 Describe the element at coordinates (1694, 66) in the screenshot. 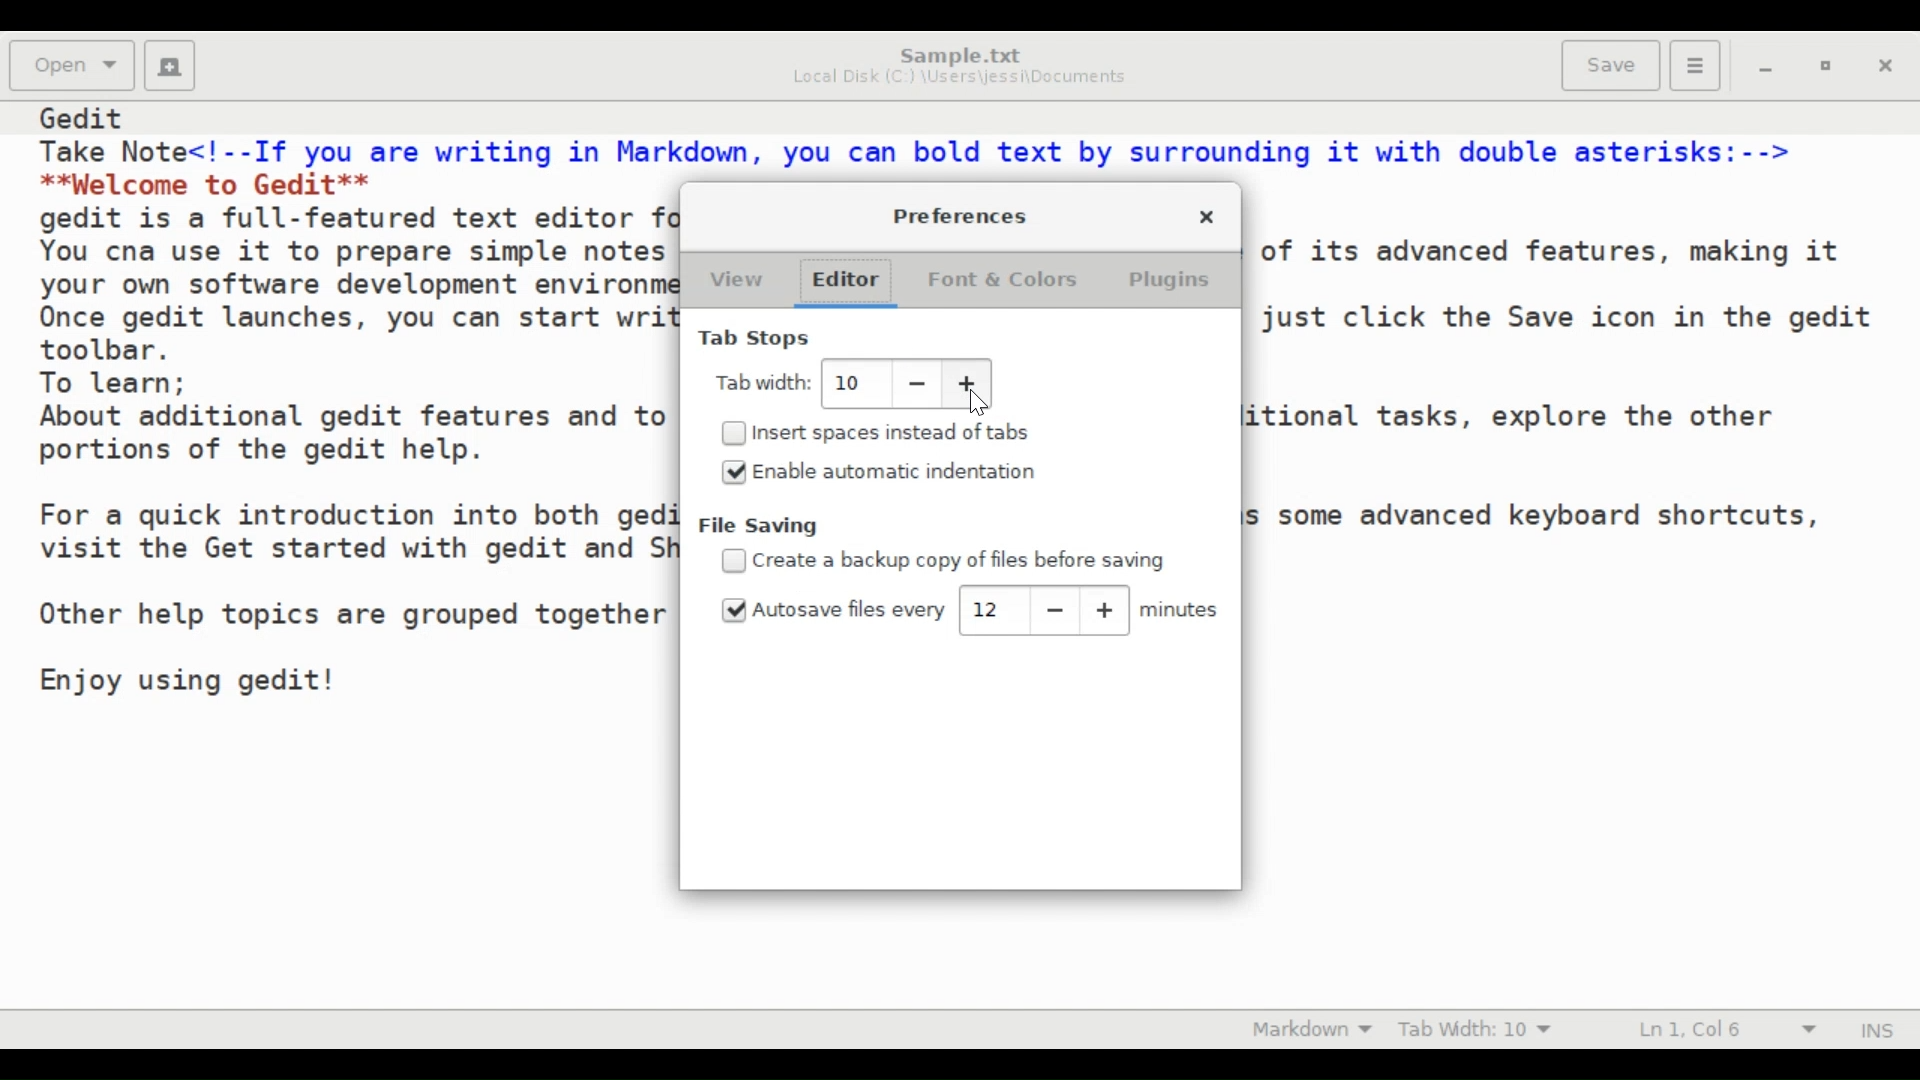

I see `Application menu` at that location.